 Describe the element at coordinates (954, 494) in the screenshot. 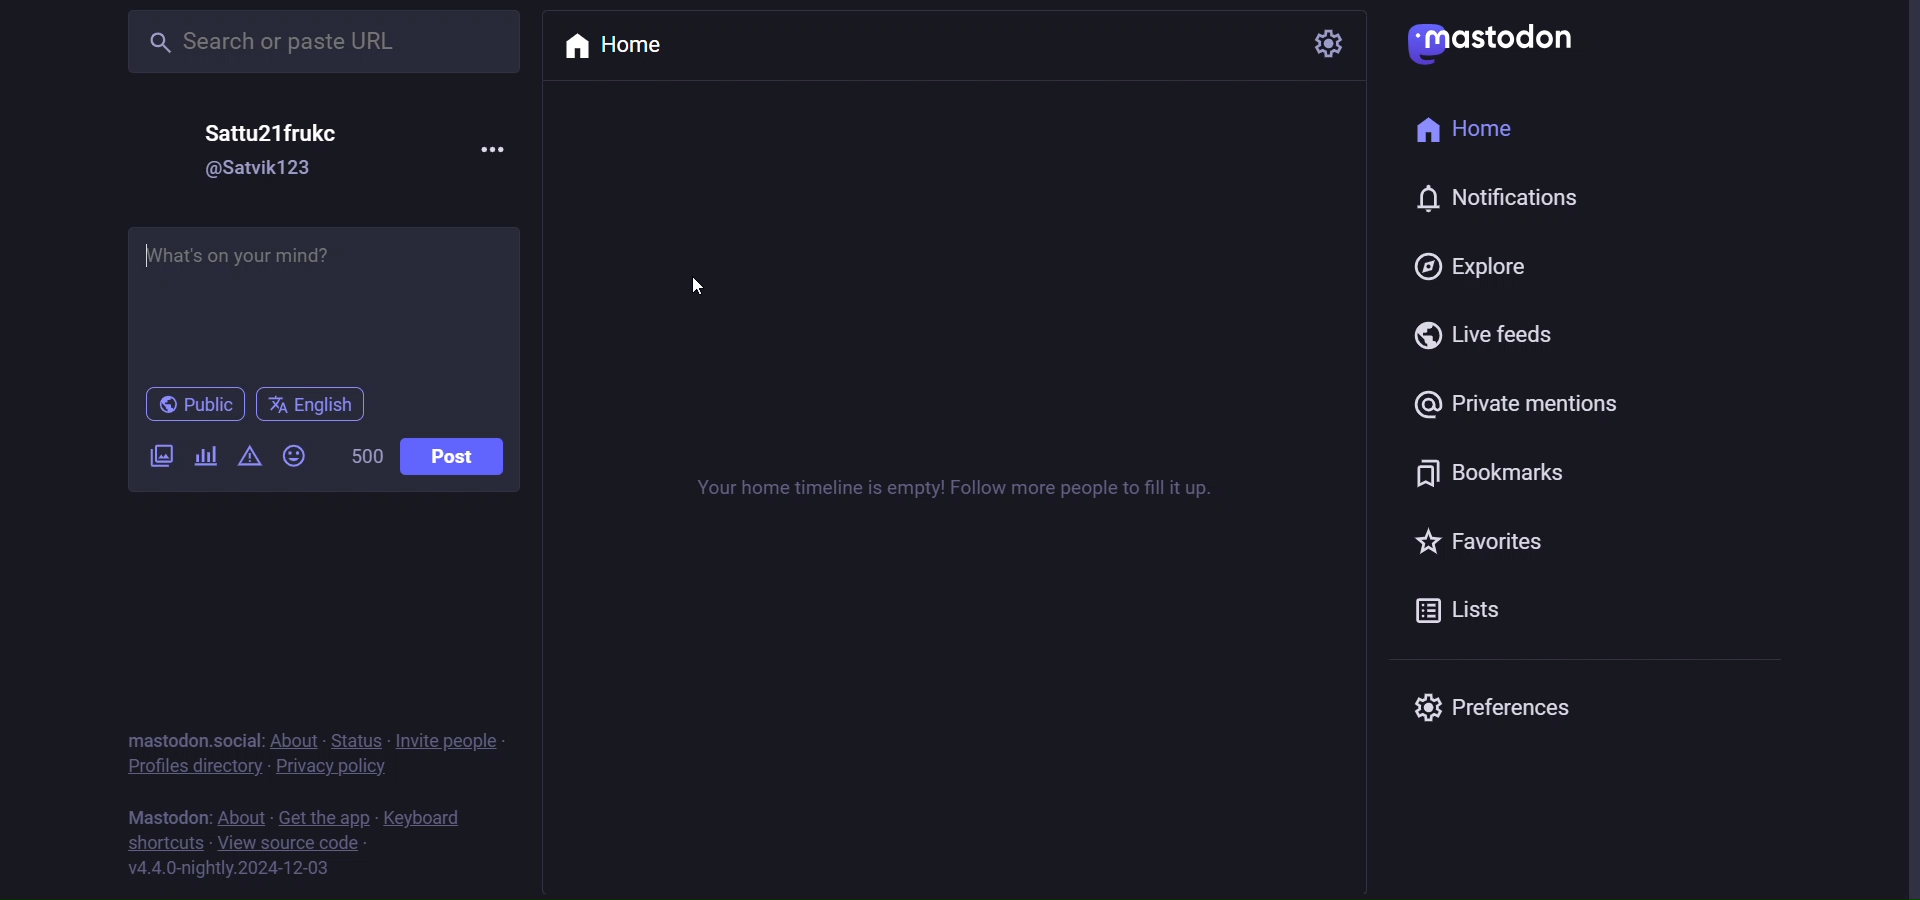

I see `text` at that location.